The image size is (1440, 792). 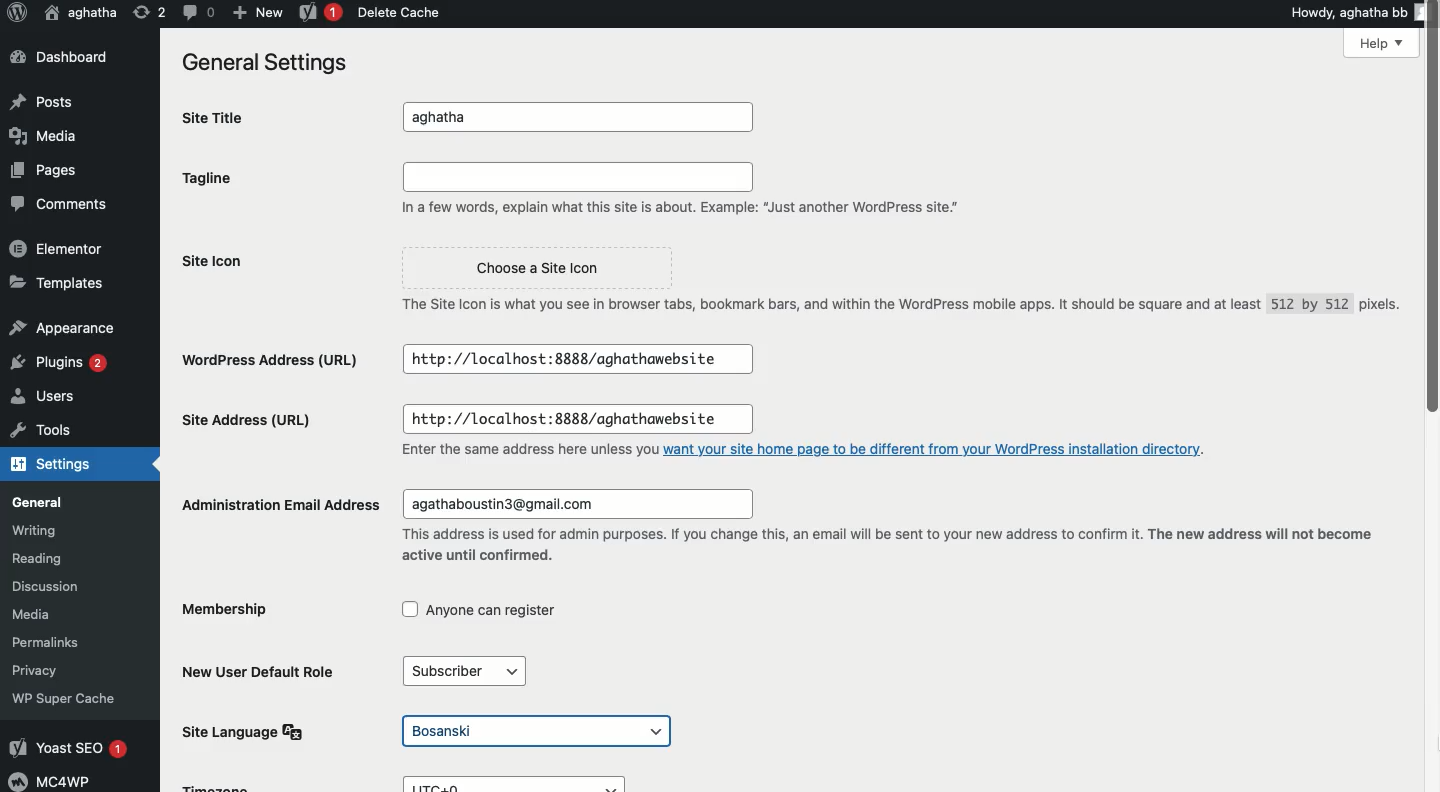 I want to click on Permalinks, so click(x=60, y=642).